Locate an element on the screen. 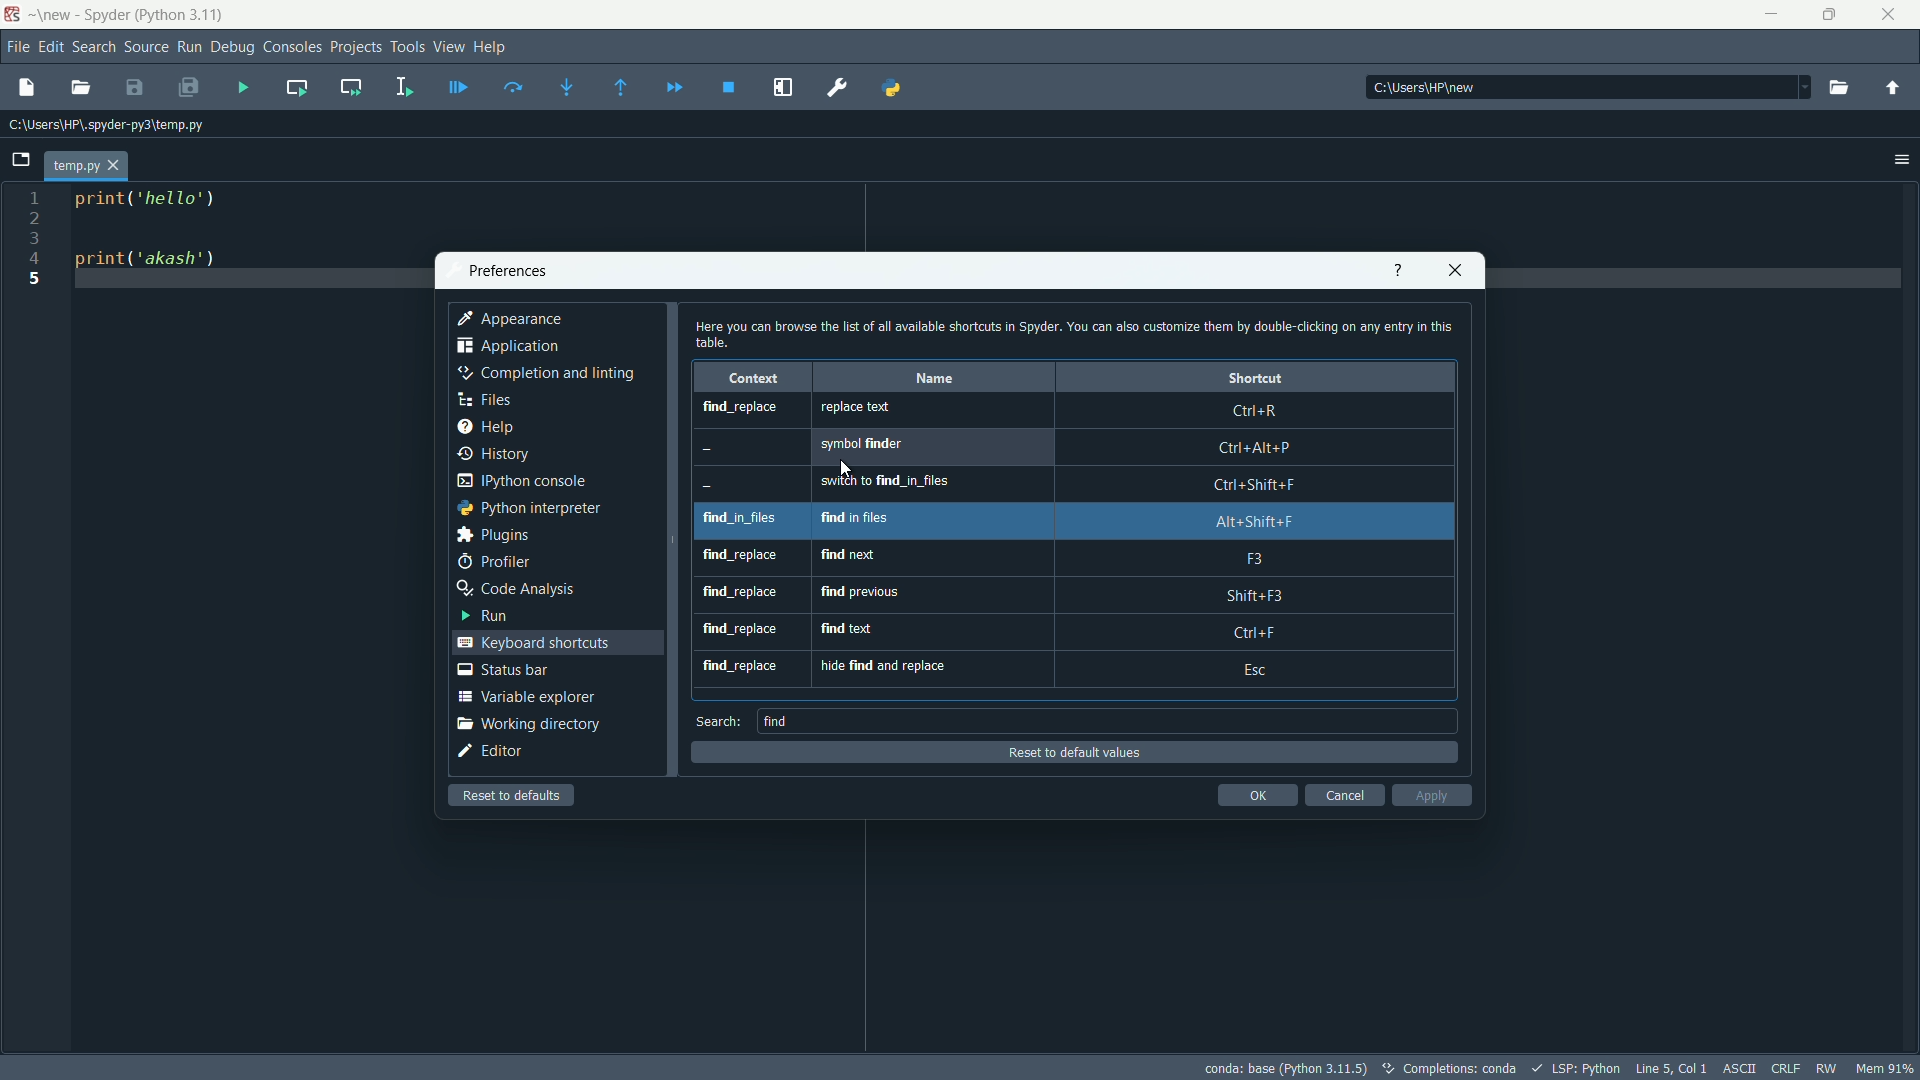 This screenshot has height=1080, width=1920. cursor is located at coordinates (852, 467).